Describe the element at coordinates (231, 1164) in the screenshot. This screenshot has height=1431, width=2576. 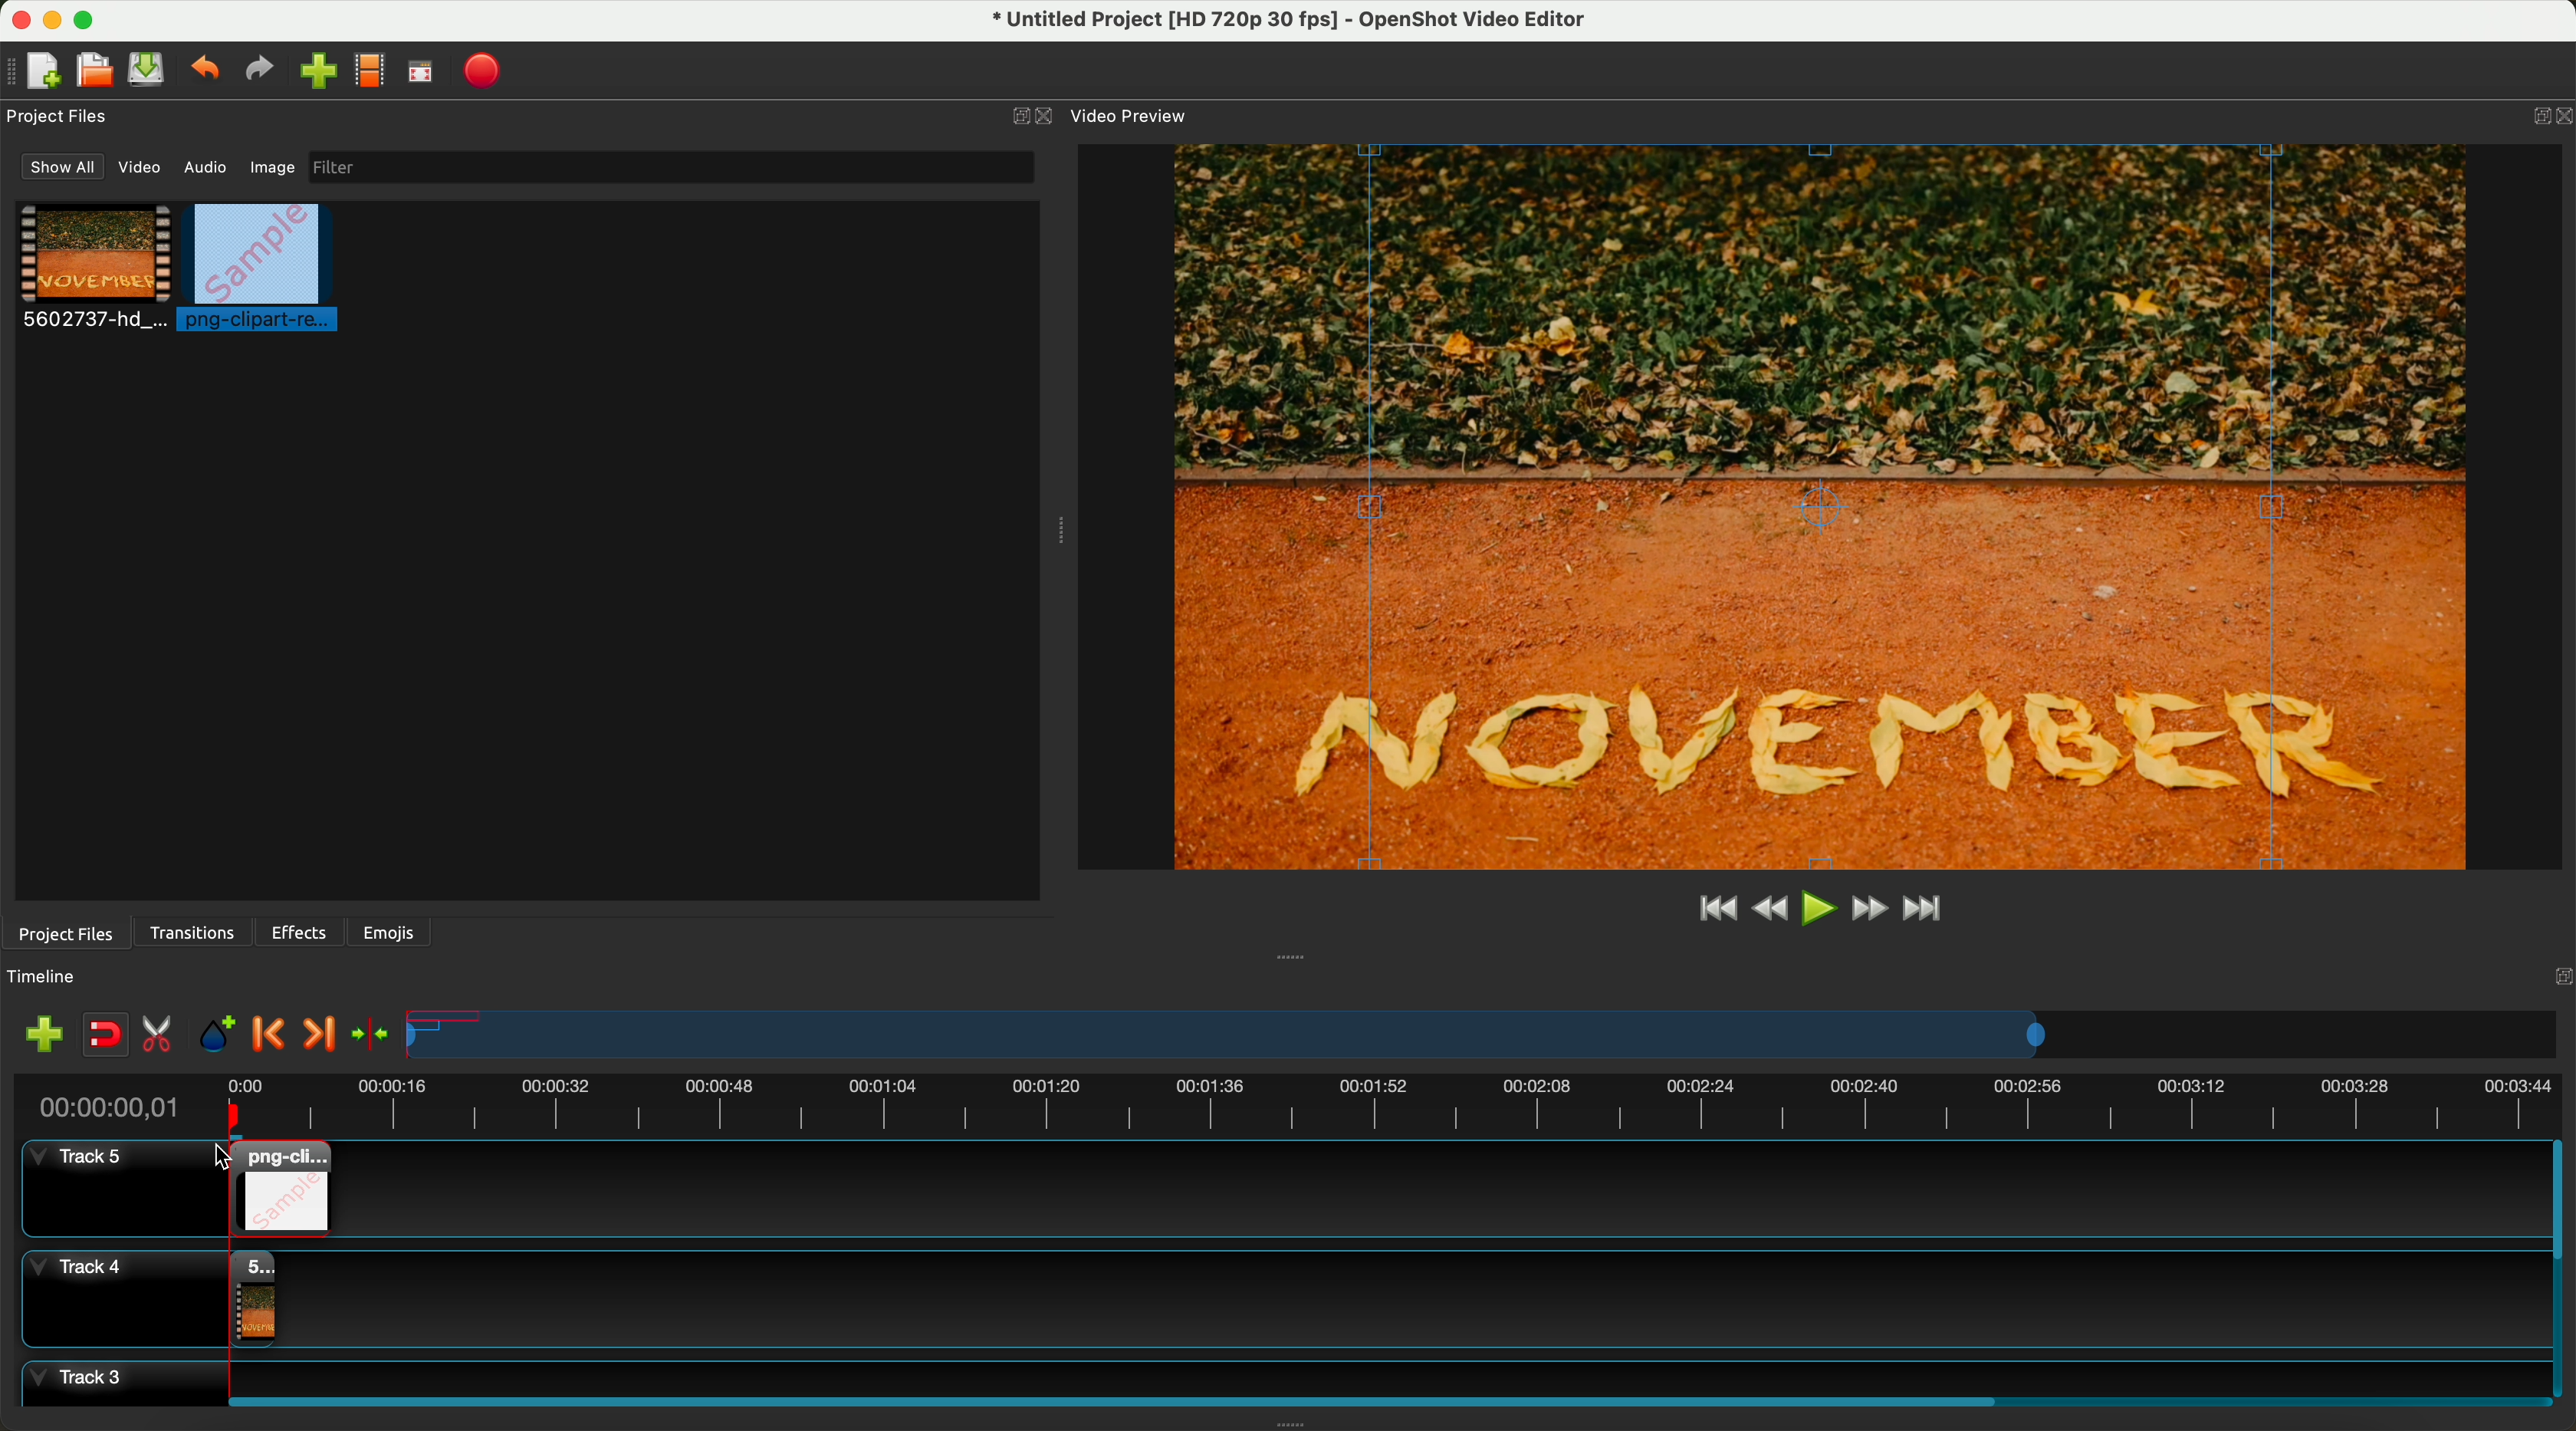
I see `Cursor` at that location.